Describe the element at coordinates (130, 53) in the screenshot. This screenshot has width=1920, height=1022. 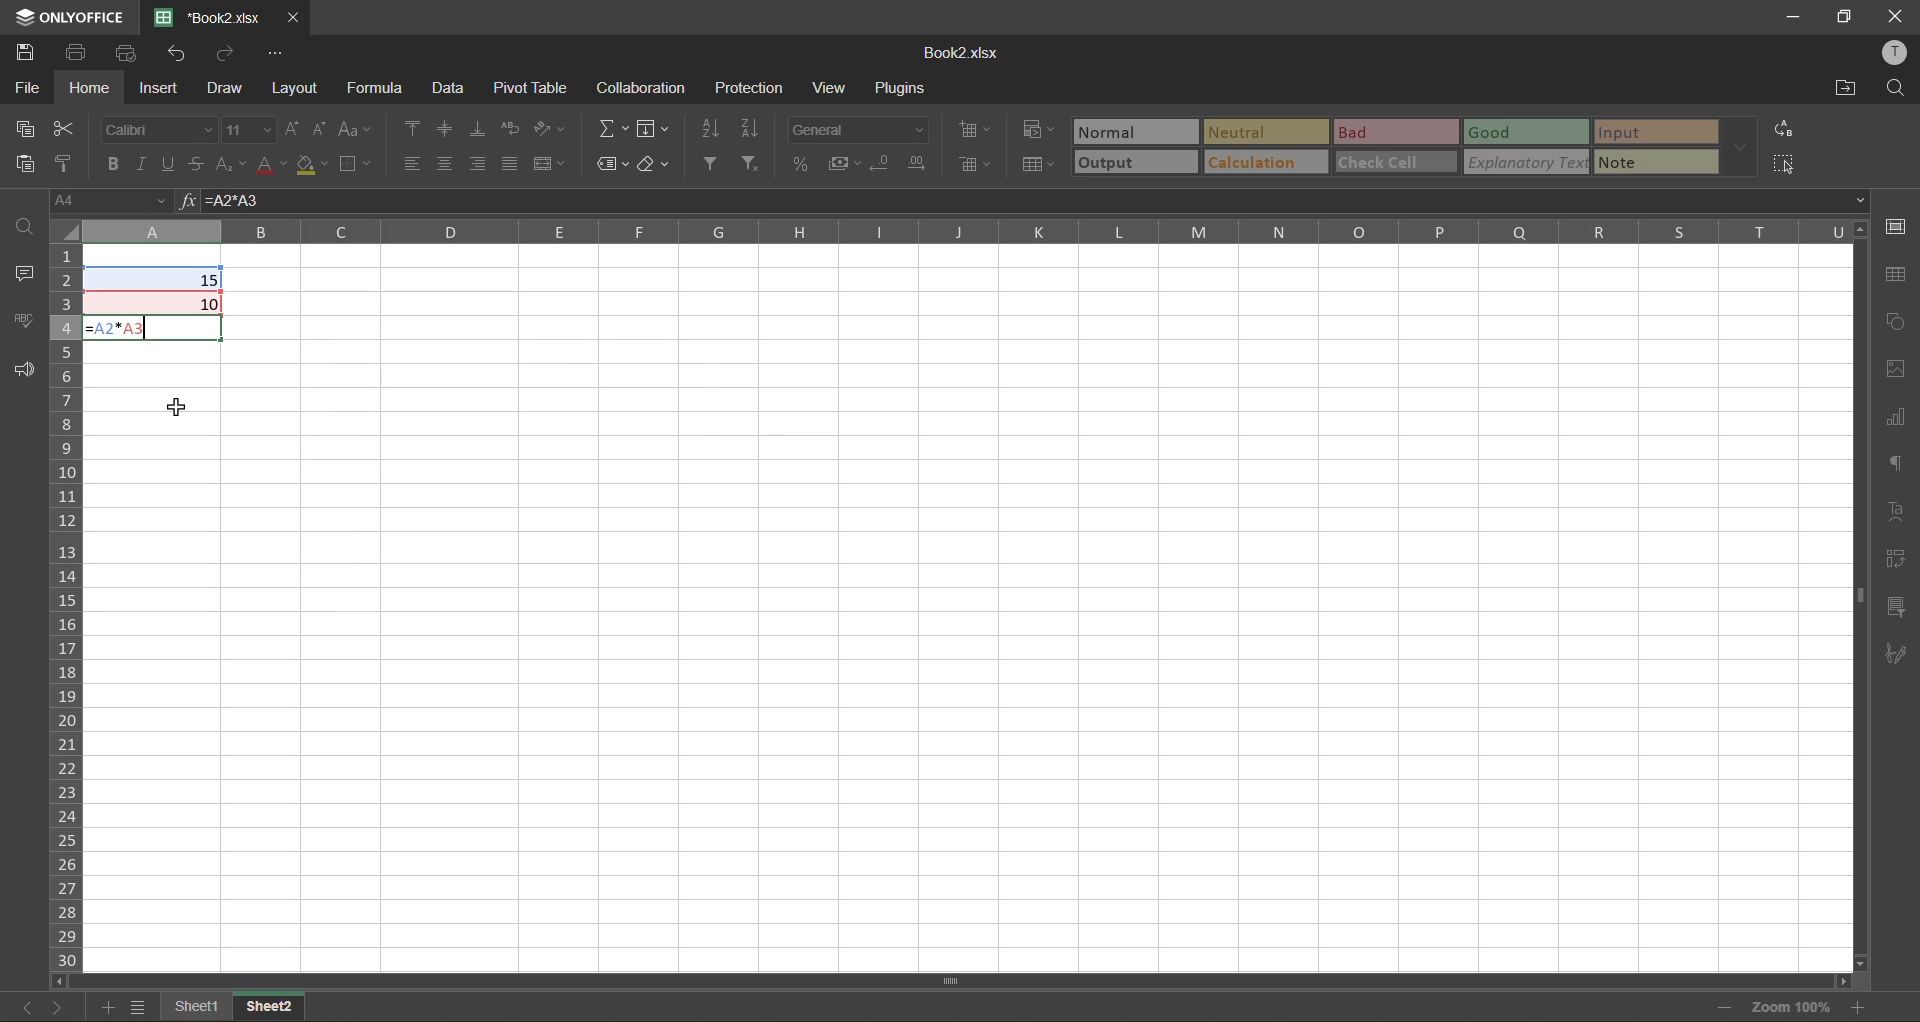
I see `quick print` at that location.